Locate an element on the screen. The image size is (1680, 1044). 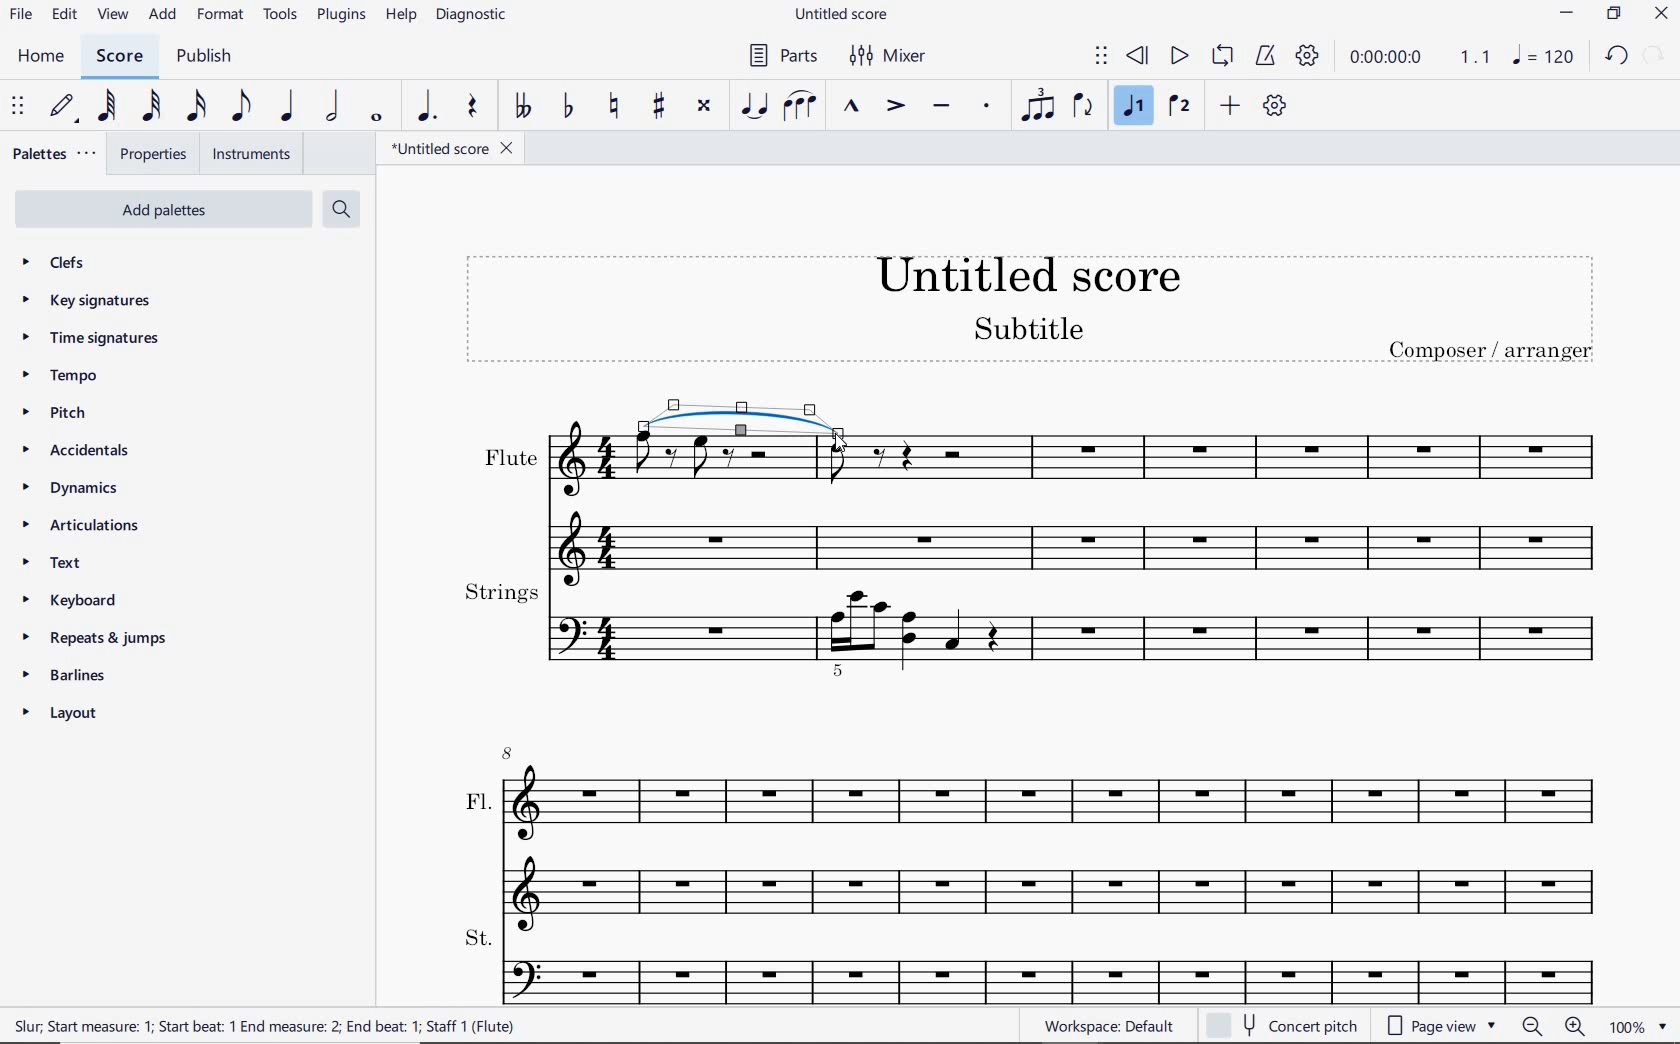
key signatures is located at coordinates (87, 301).